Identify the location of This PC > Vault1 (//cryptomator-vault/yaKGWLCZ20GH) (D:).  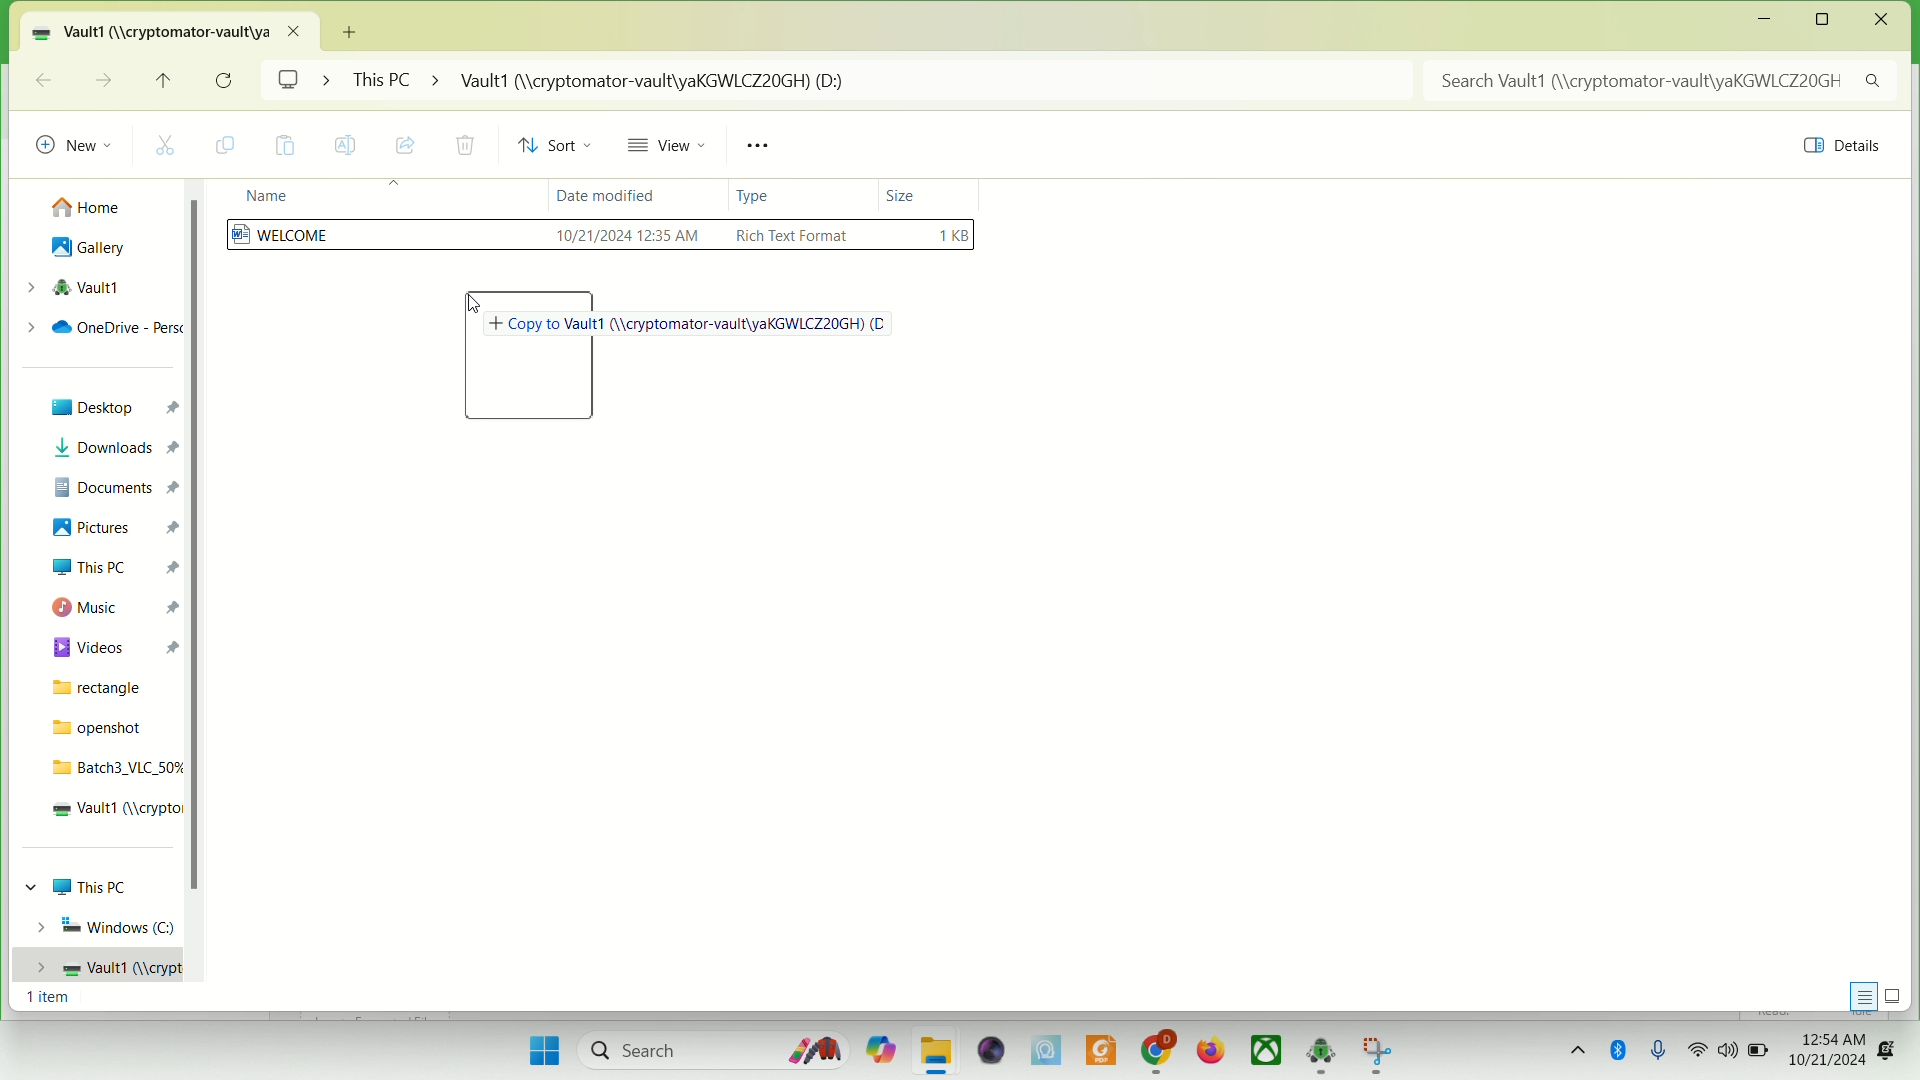
(881, 83).